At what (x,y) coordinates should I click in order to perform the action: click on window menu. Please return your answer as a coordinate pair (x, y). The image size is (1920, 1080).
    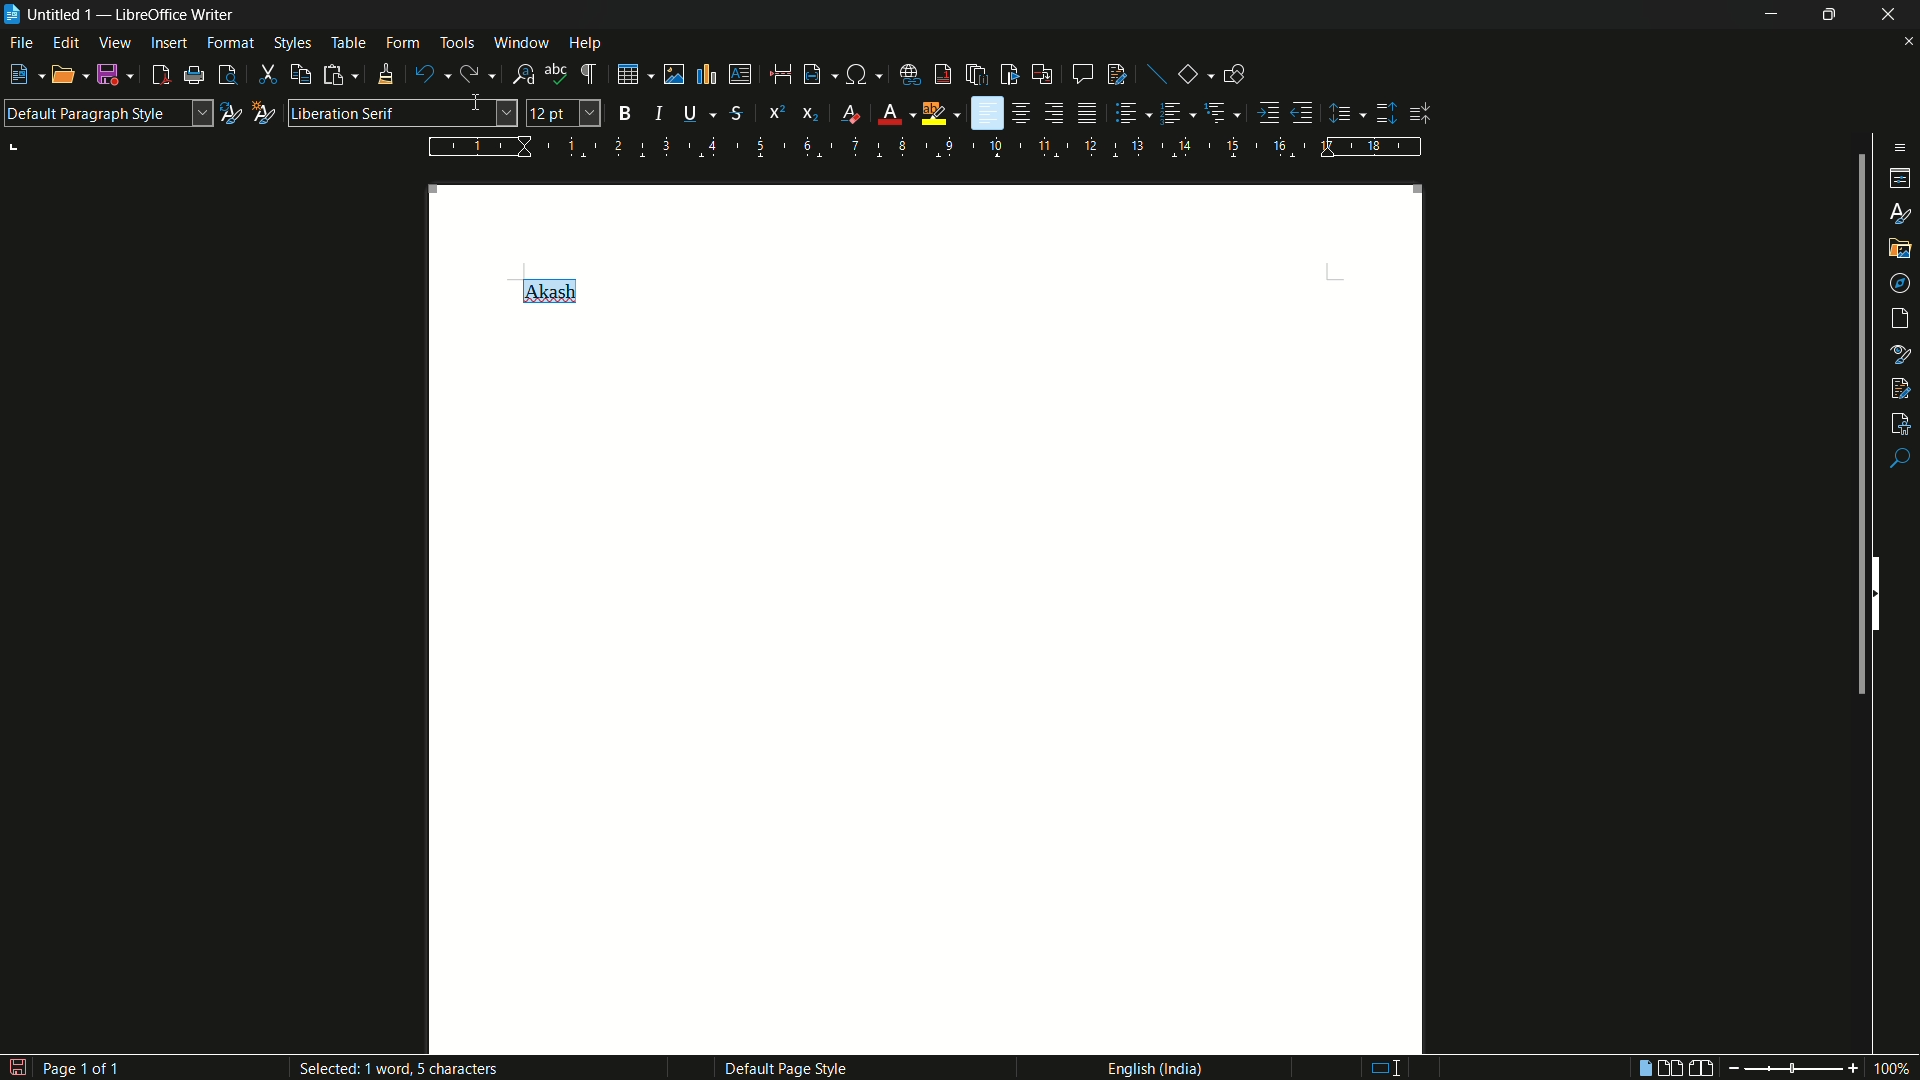
    Looking at the image, I should click on (522, 42).